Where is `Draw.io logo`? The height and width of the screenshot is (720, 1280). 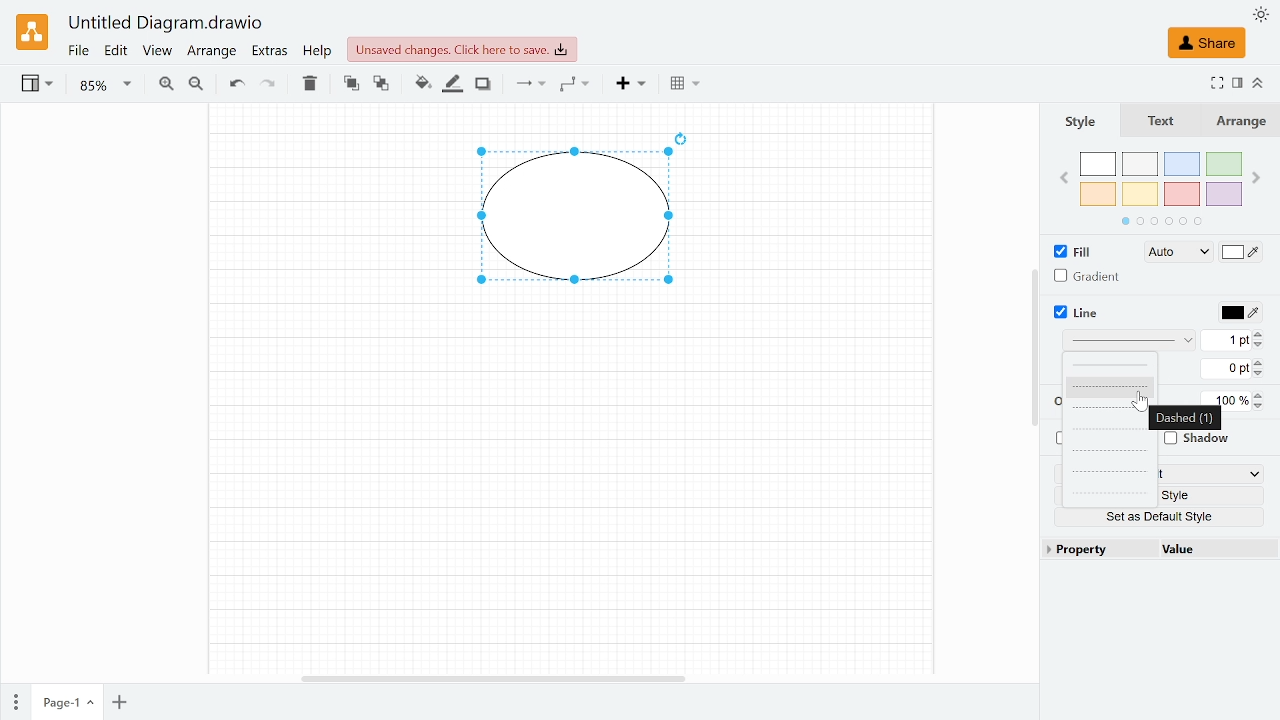
Draw.io logo is located at coordinates (33, 31).